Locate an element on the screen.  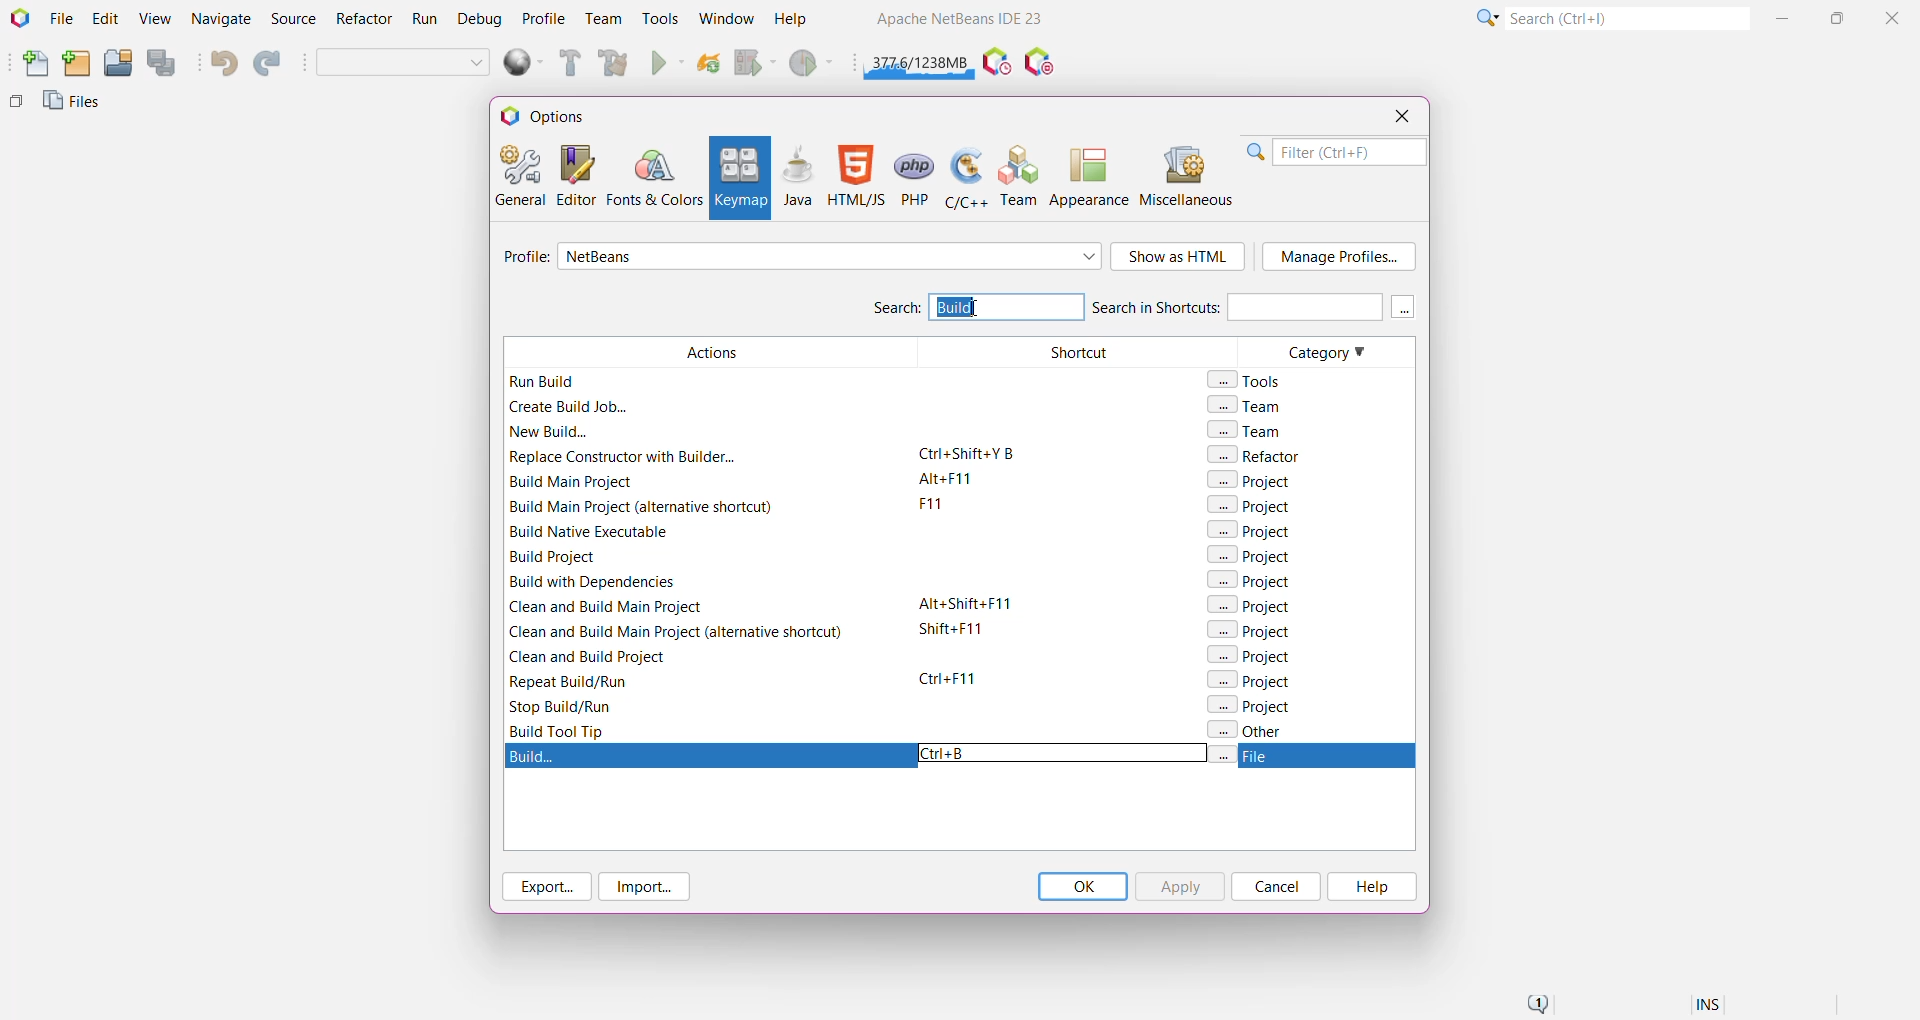
OK is located at coordinates (1082, 886).